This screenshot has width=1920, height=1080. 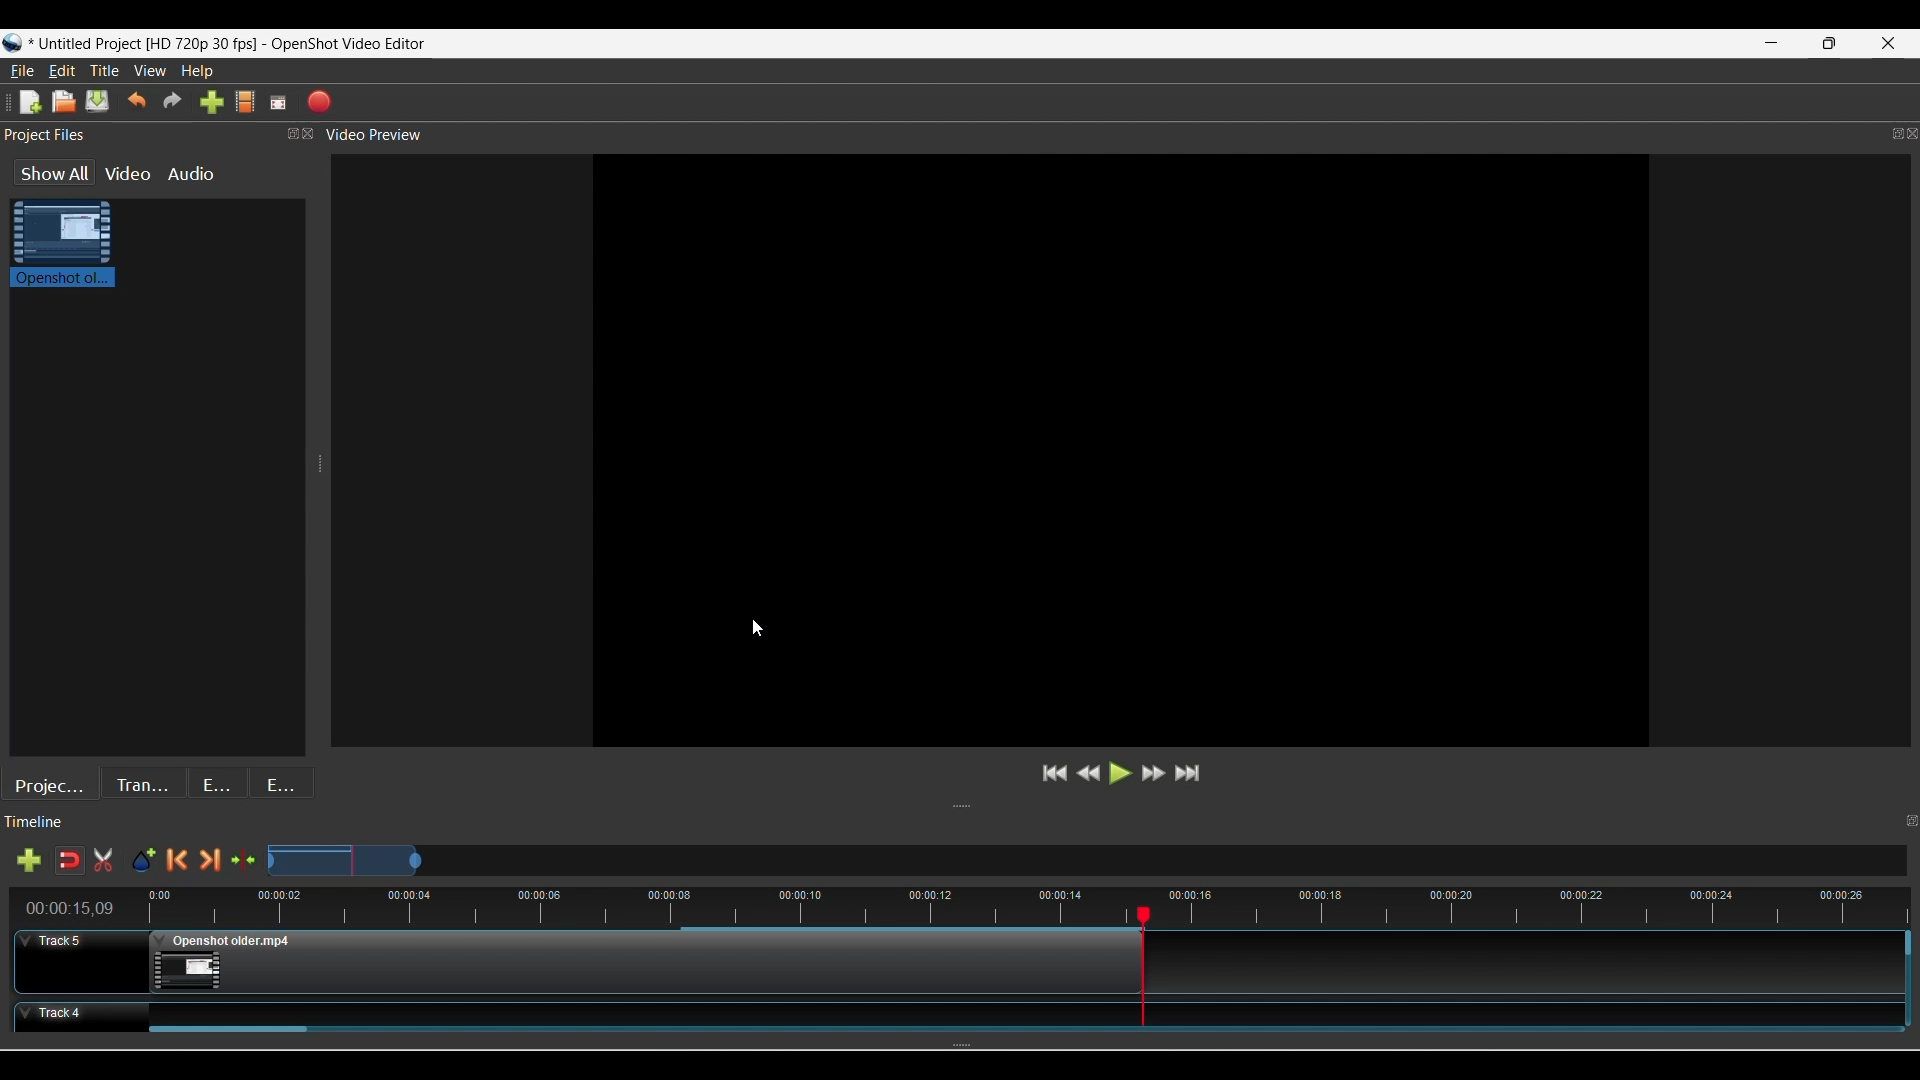 What do you see at coordinates (1889, 46) in the screenshot?
I see `Close interface` at bounding box center [1889, 46].